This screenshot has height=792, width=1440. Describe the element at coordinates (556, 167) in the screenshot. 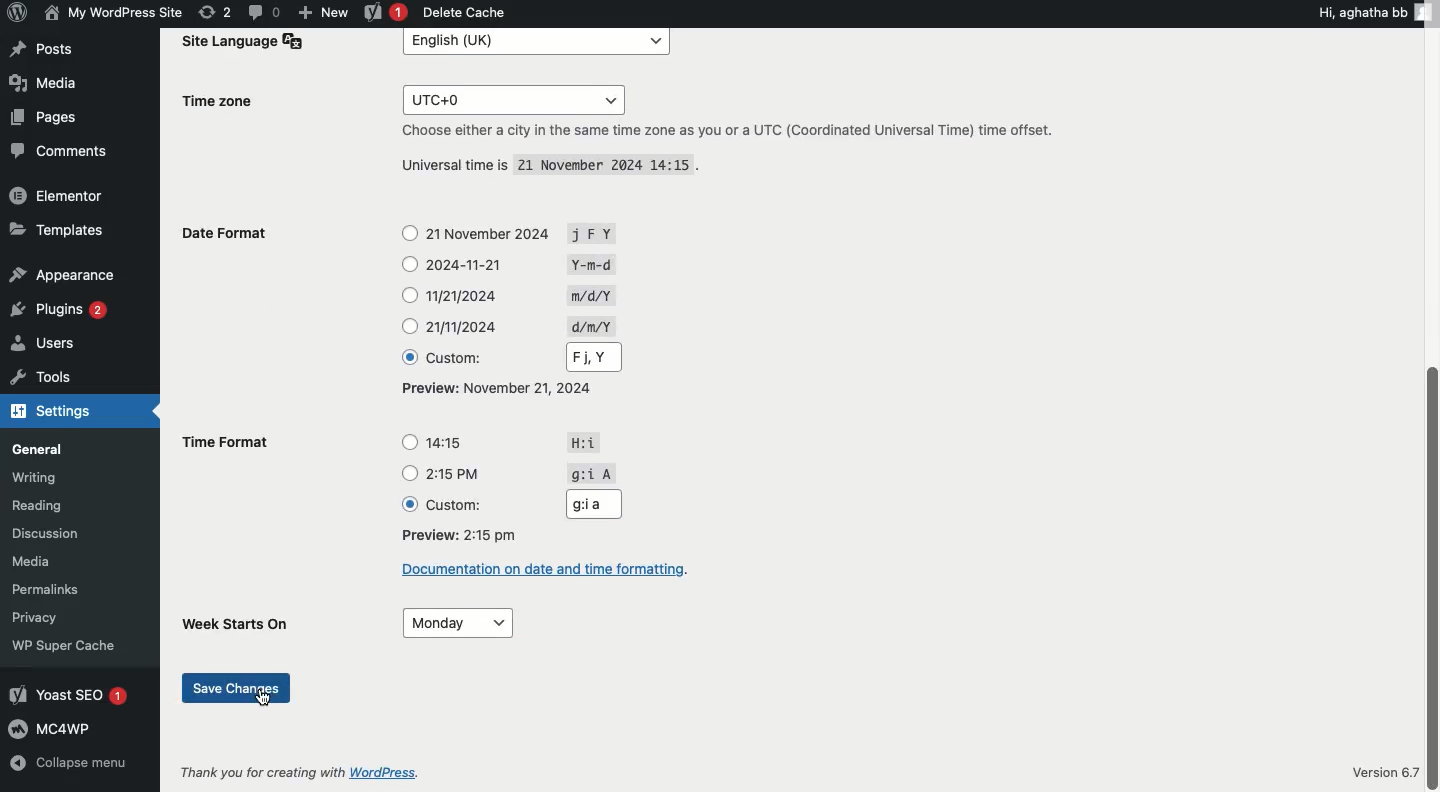

I see `Universal time is 21 November 2024 14:15 .` at that location.